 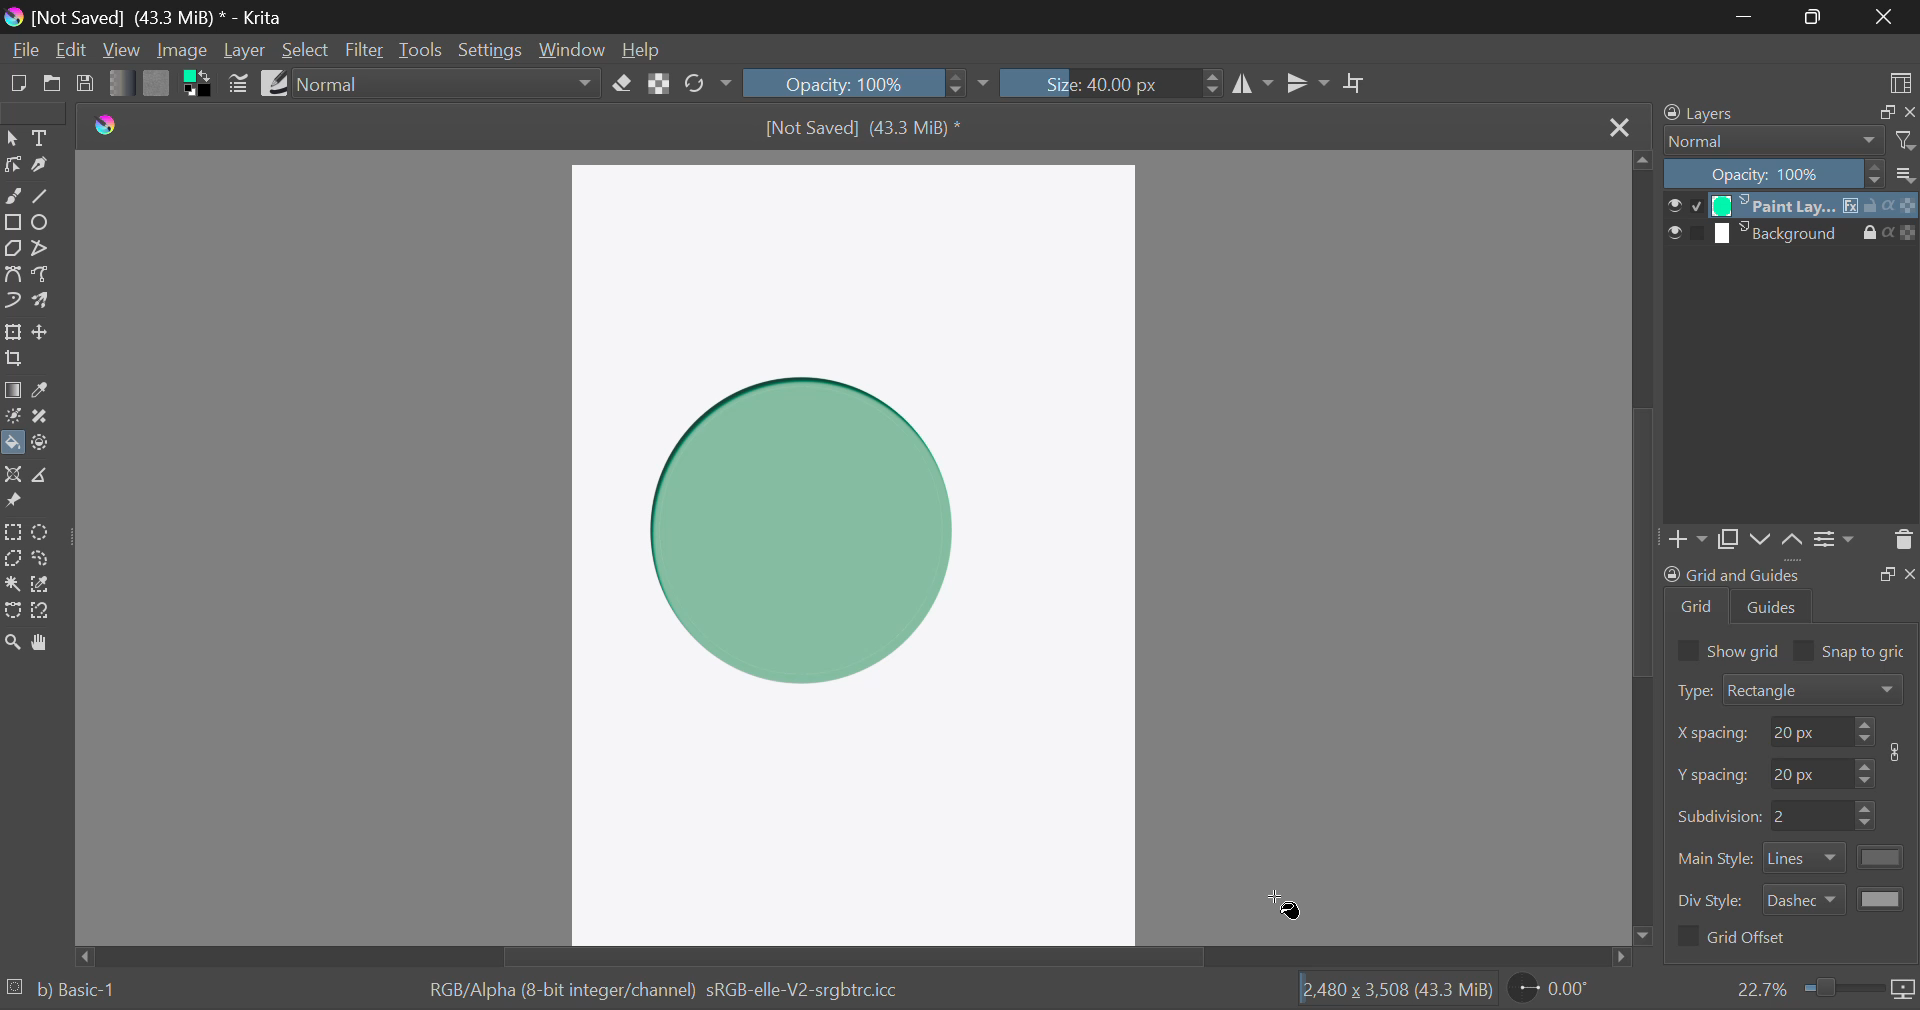 What do you see at coordinates (245, 52) in the screenshot?
I see `Layer` at bounding box center [245, 52].